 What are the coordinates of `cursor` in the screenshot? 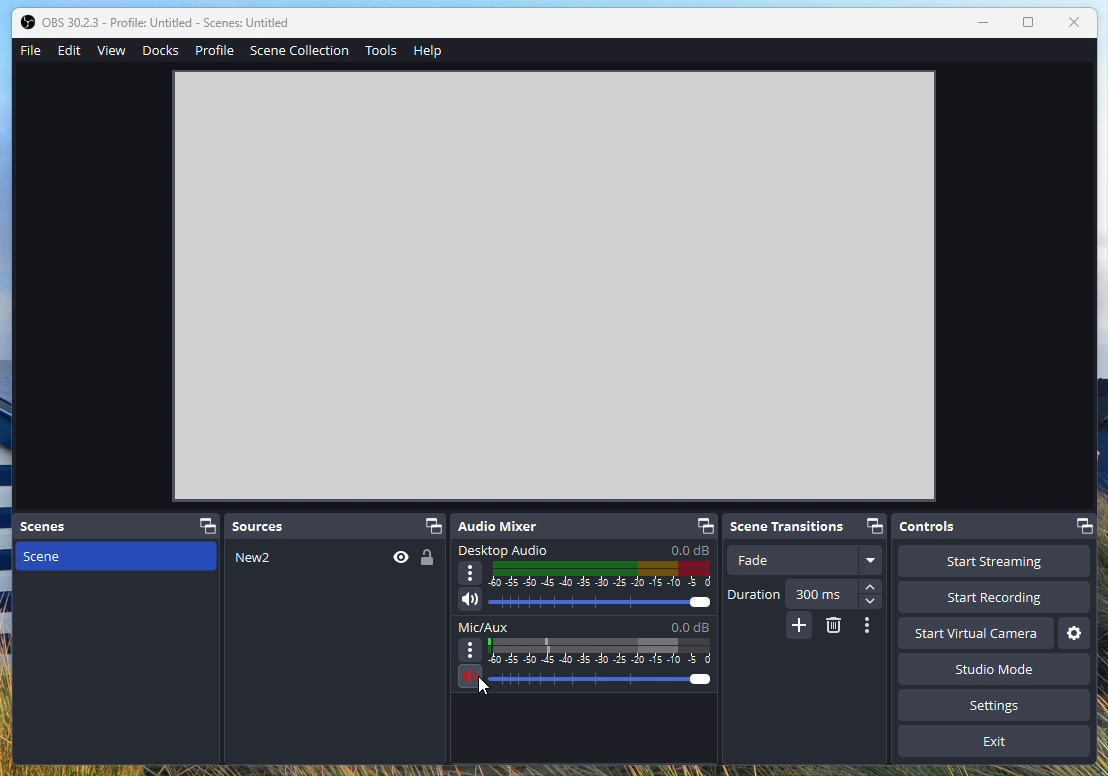 It's located at (491, 696).